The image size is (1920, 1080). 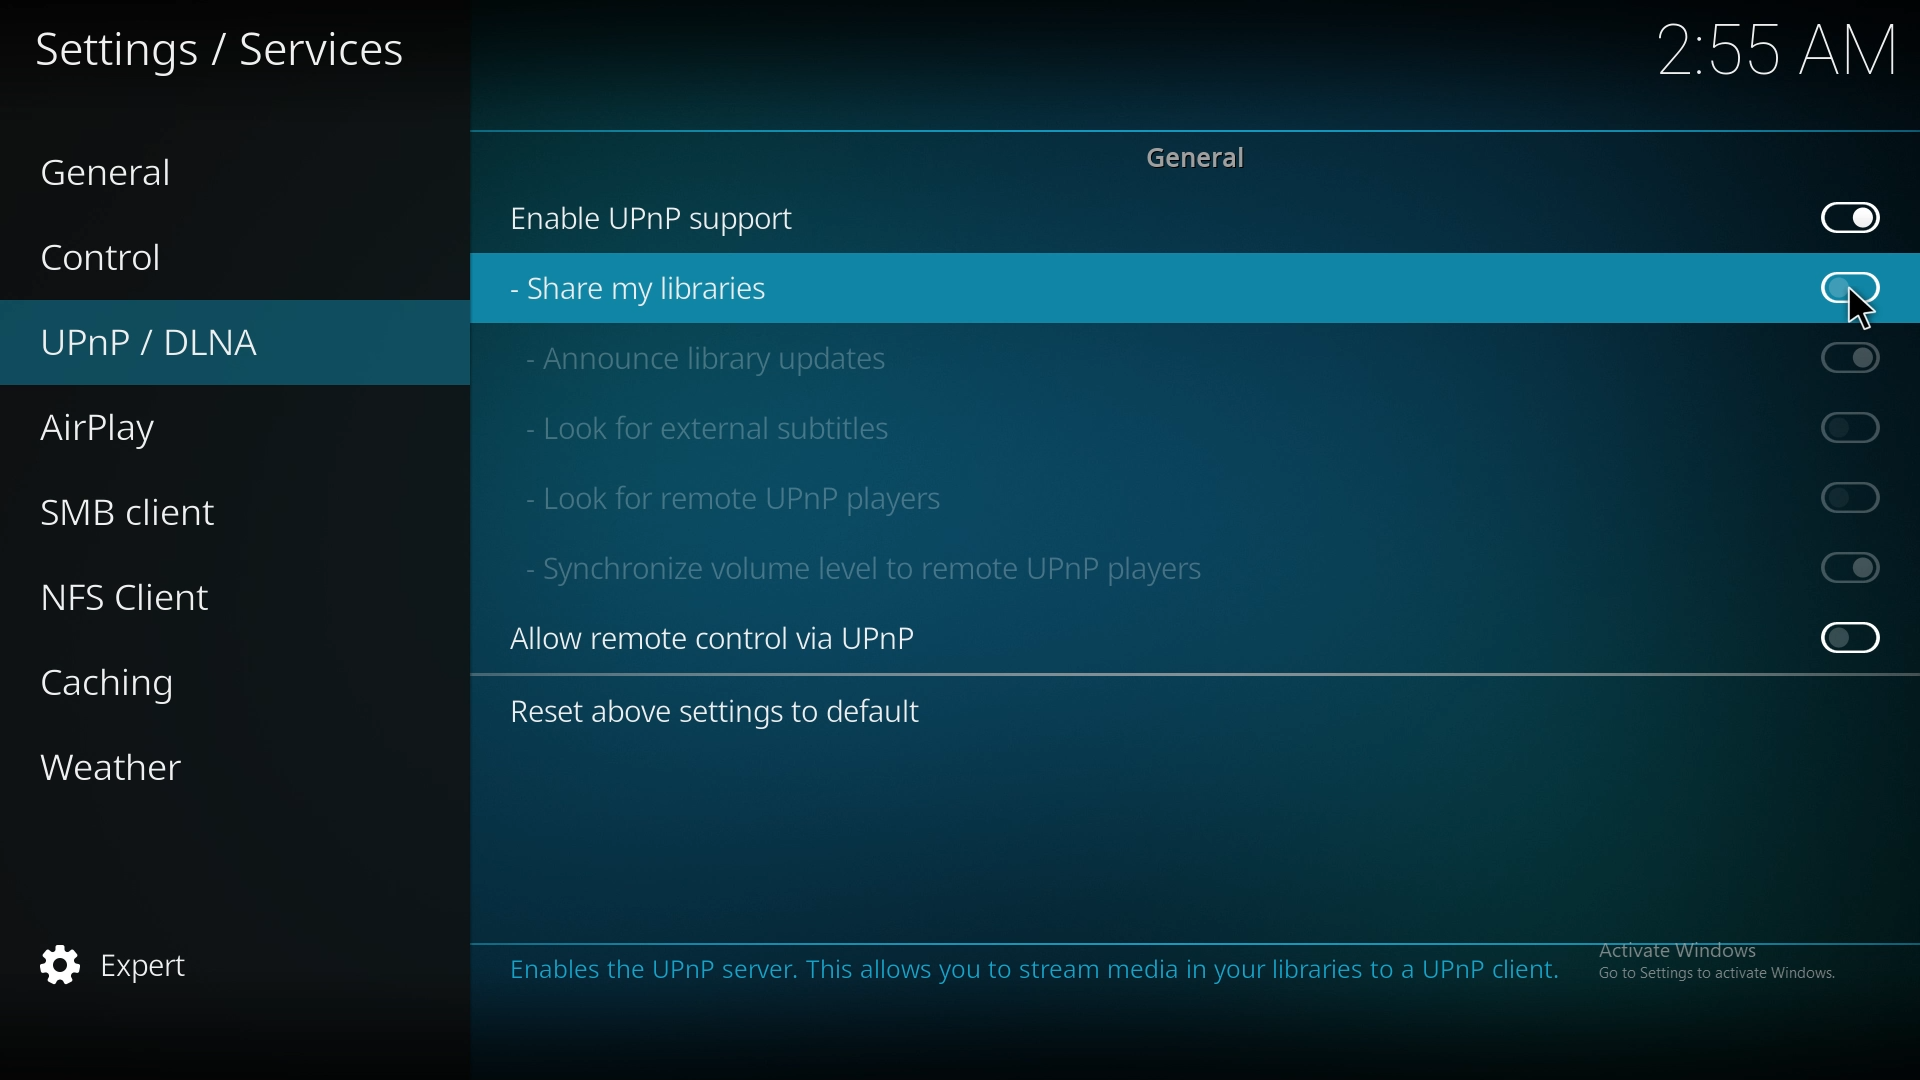 What do you see at coordinates (153, 258) in the screenshot?
I see `control` at bounding box center [153, 258].